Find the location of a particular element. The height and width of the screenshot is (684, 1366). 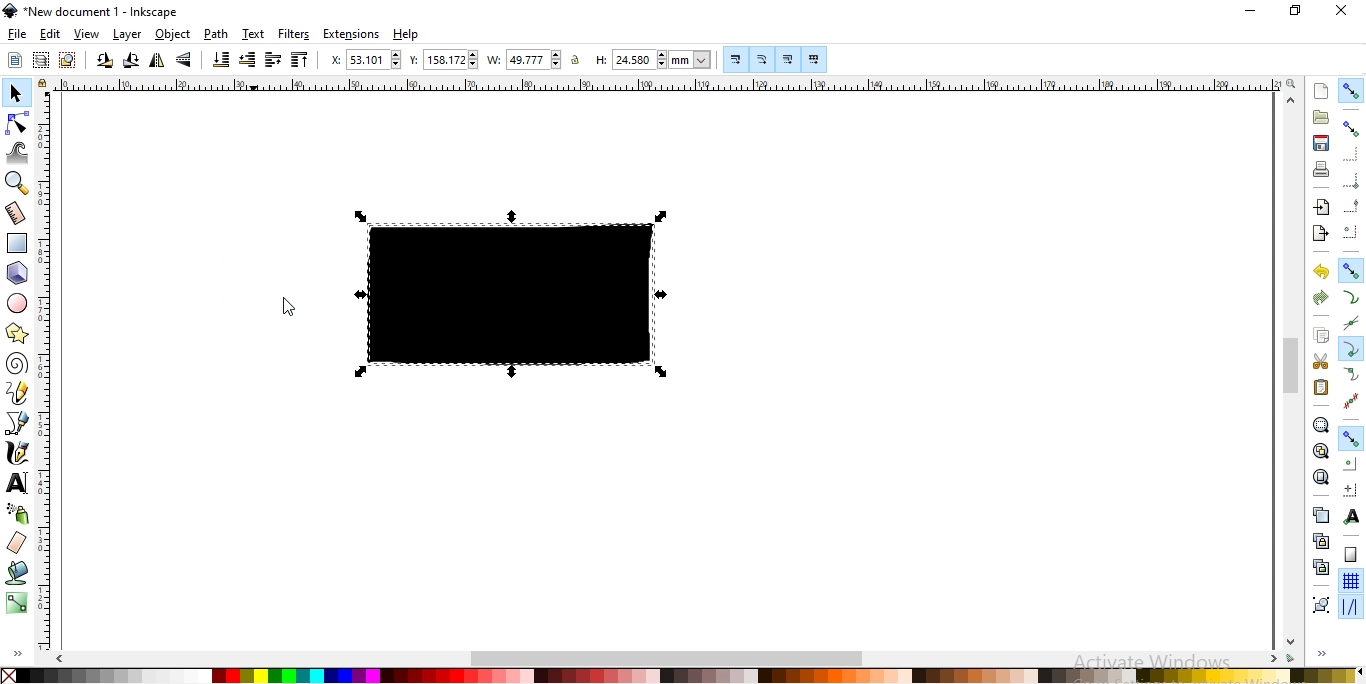

zoom in or zoom out is located at coordinates (16, 184).